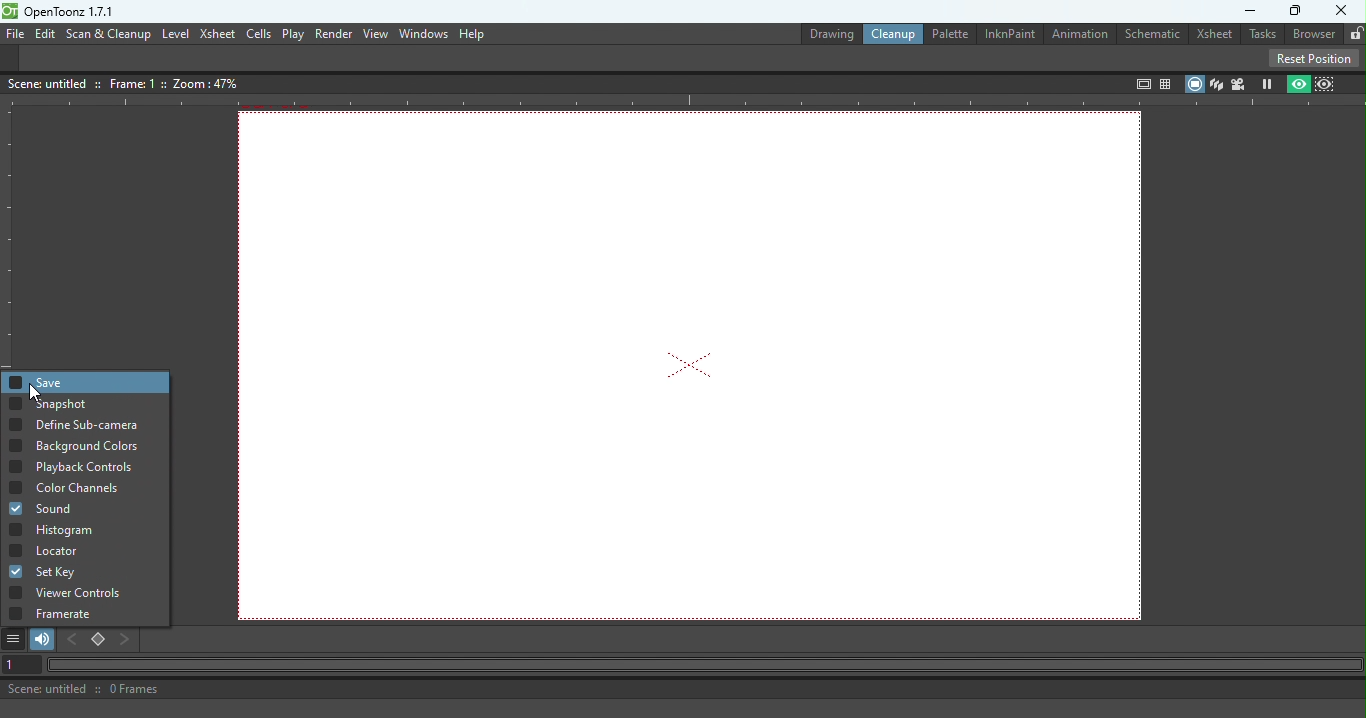 This screenshot has height=718, width=1366. Describe the element at coordinates (1141, 84) in the screenshot. I see `Safe area` at that location.